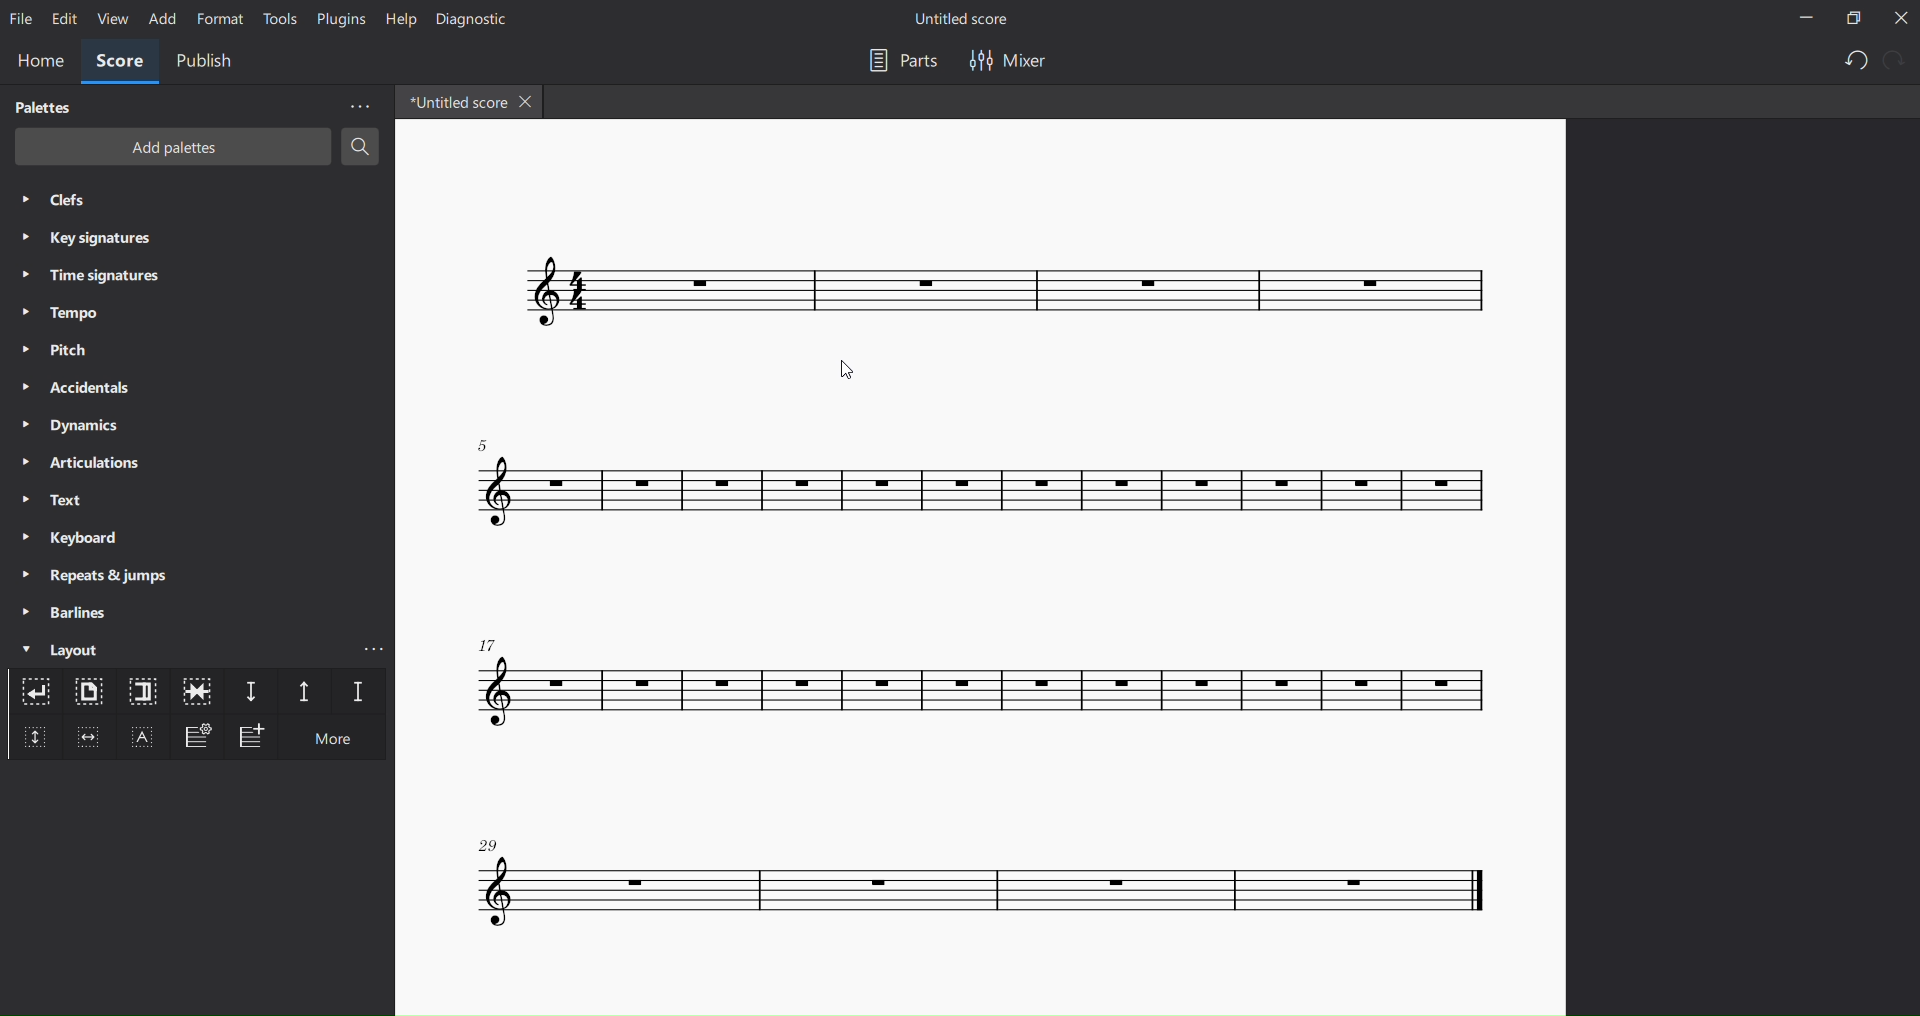 The image size is (1920, 1016). What do you see at coordinates (35, 695) in the screenshot?
I see `system break layout` at bounding box center [35, 695].